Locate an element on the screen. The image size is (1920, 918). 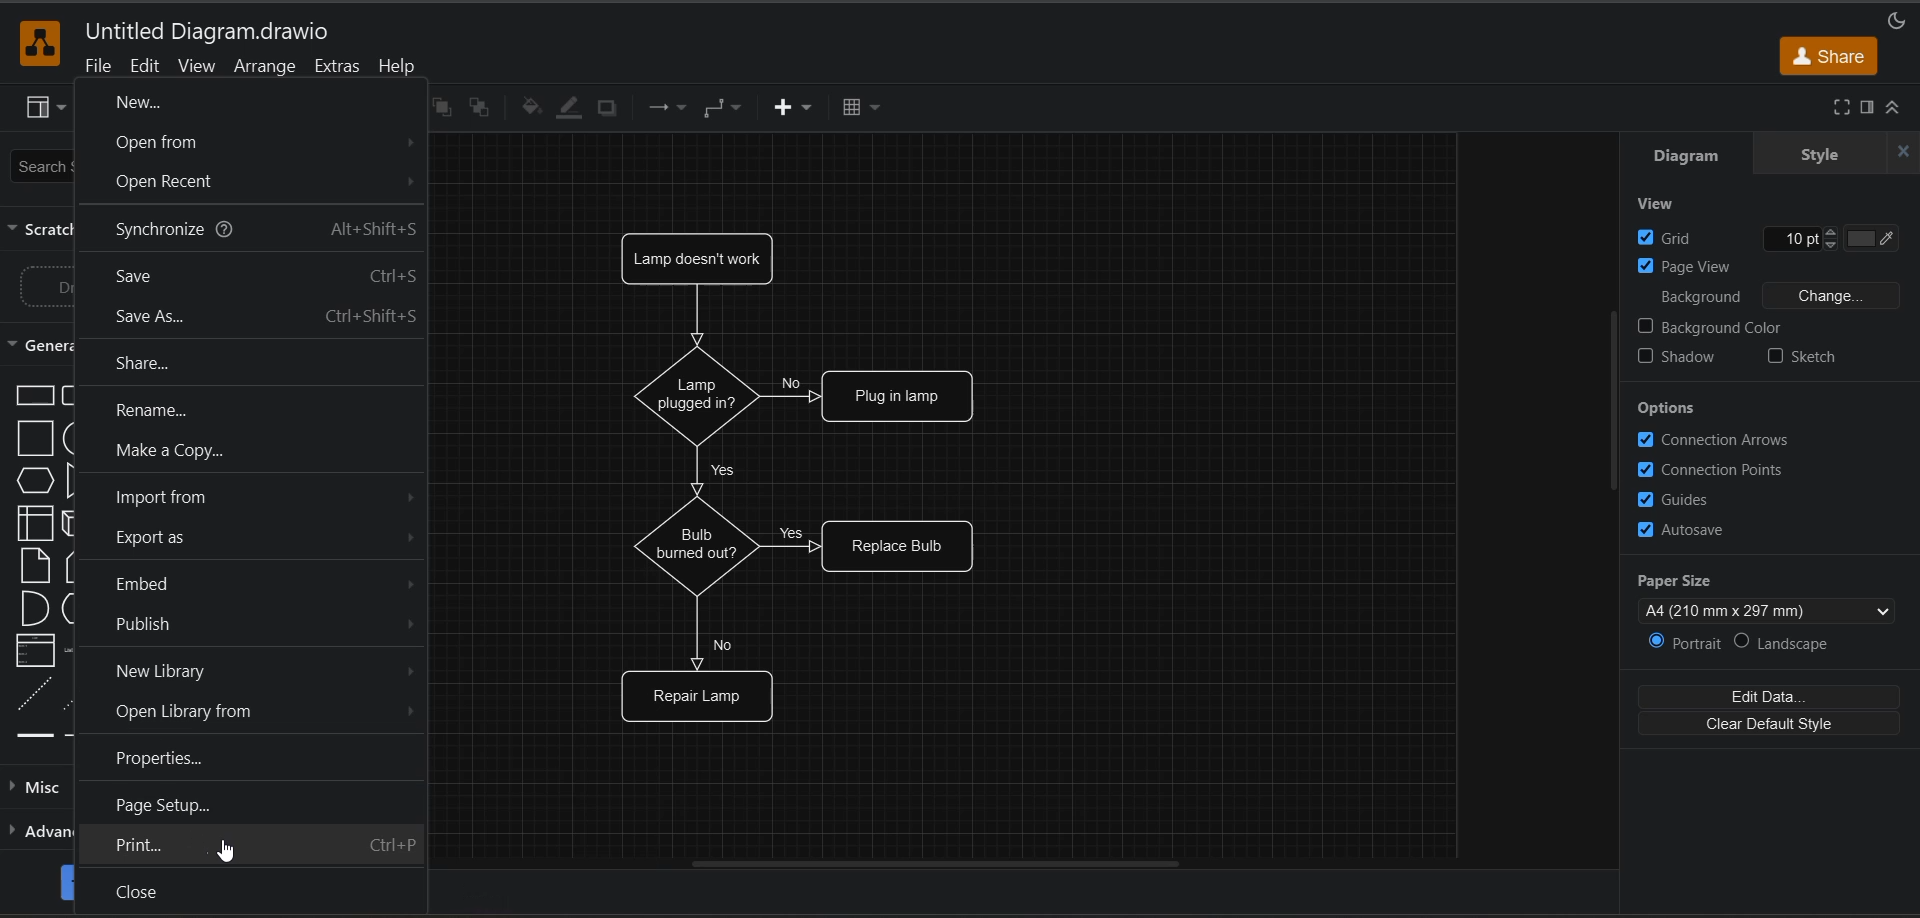
view is located at coordinates (1662, 202).